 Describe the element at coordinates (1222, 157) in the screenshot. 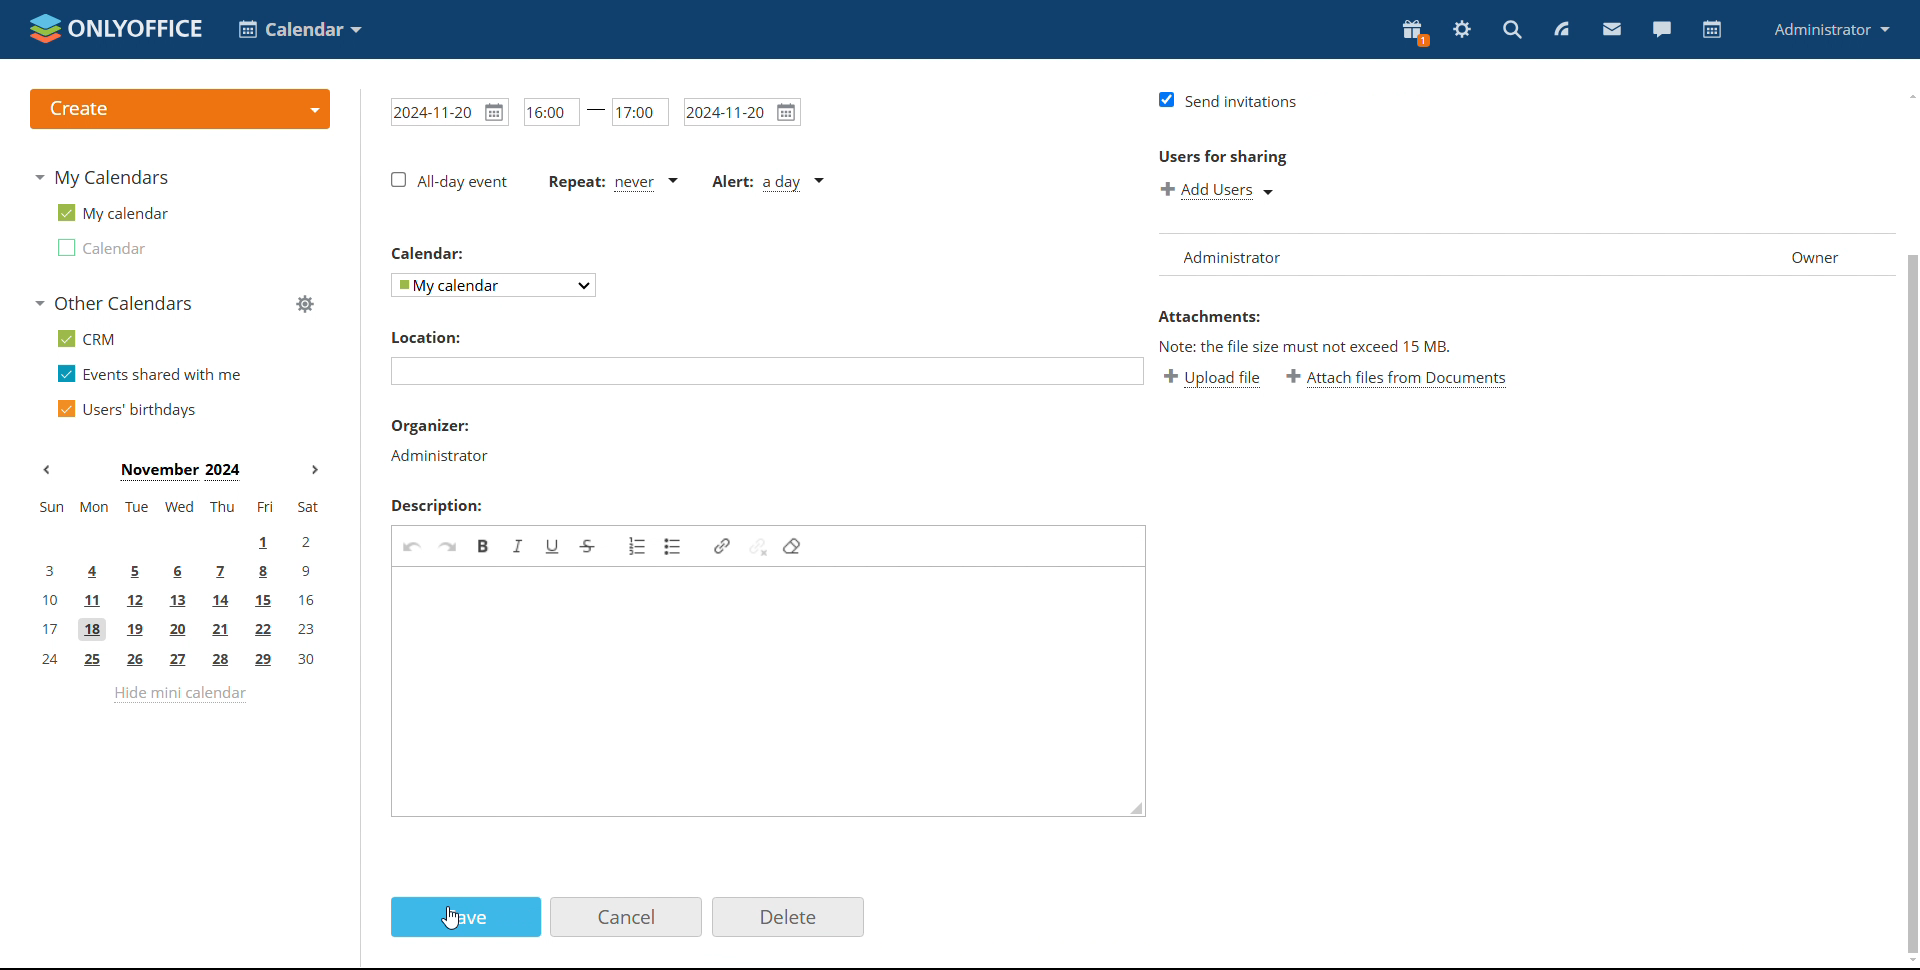

I see `Users for sharing` at that location.